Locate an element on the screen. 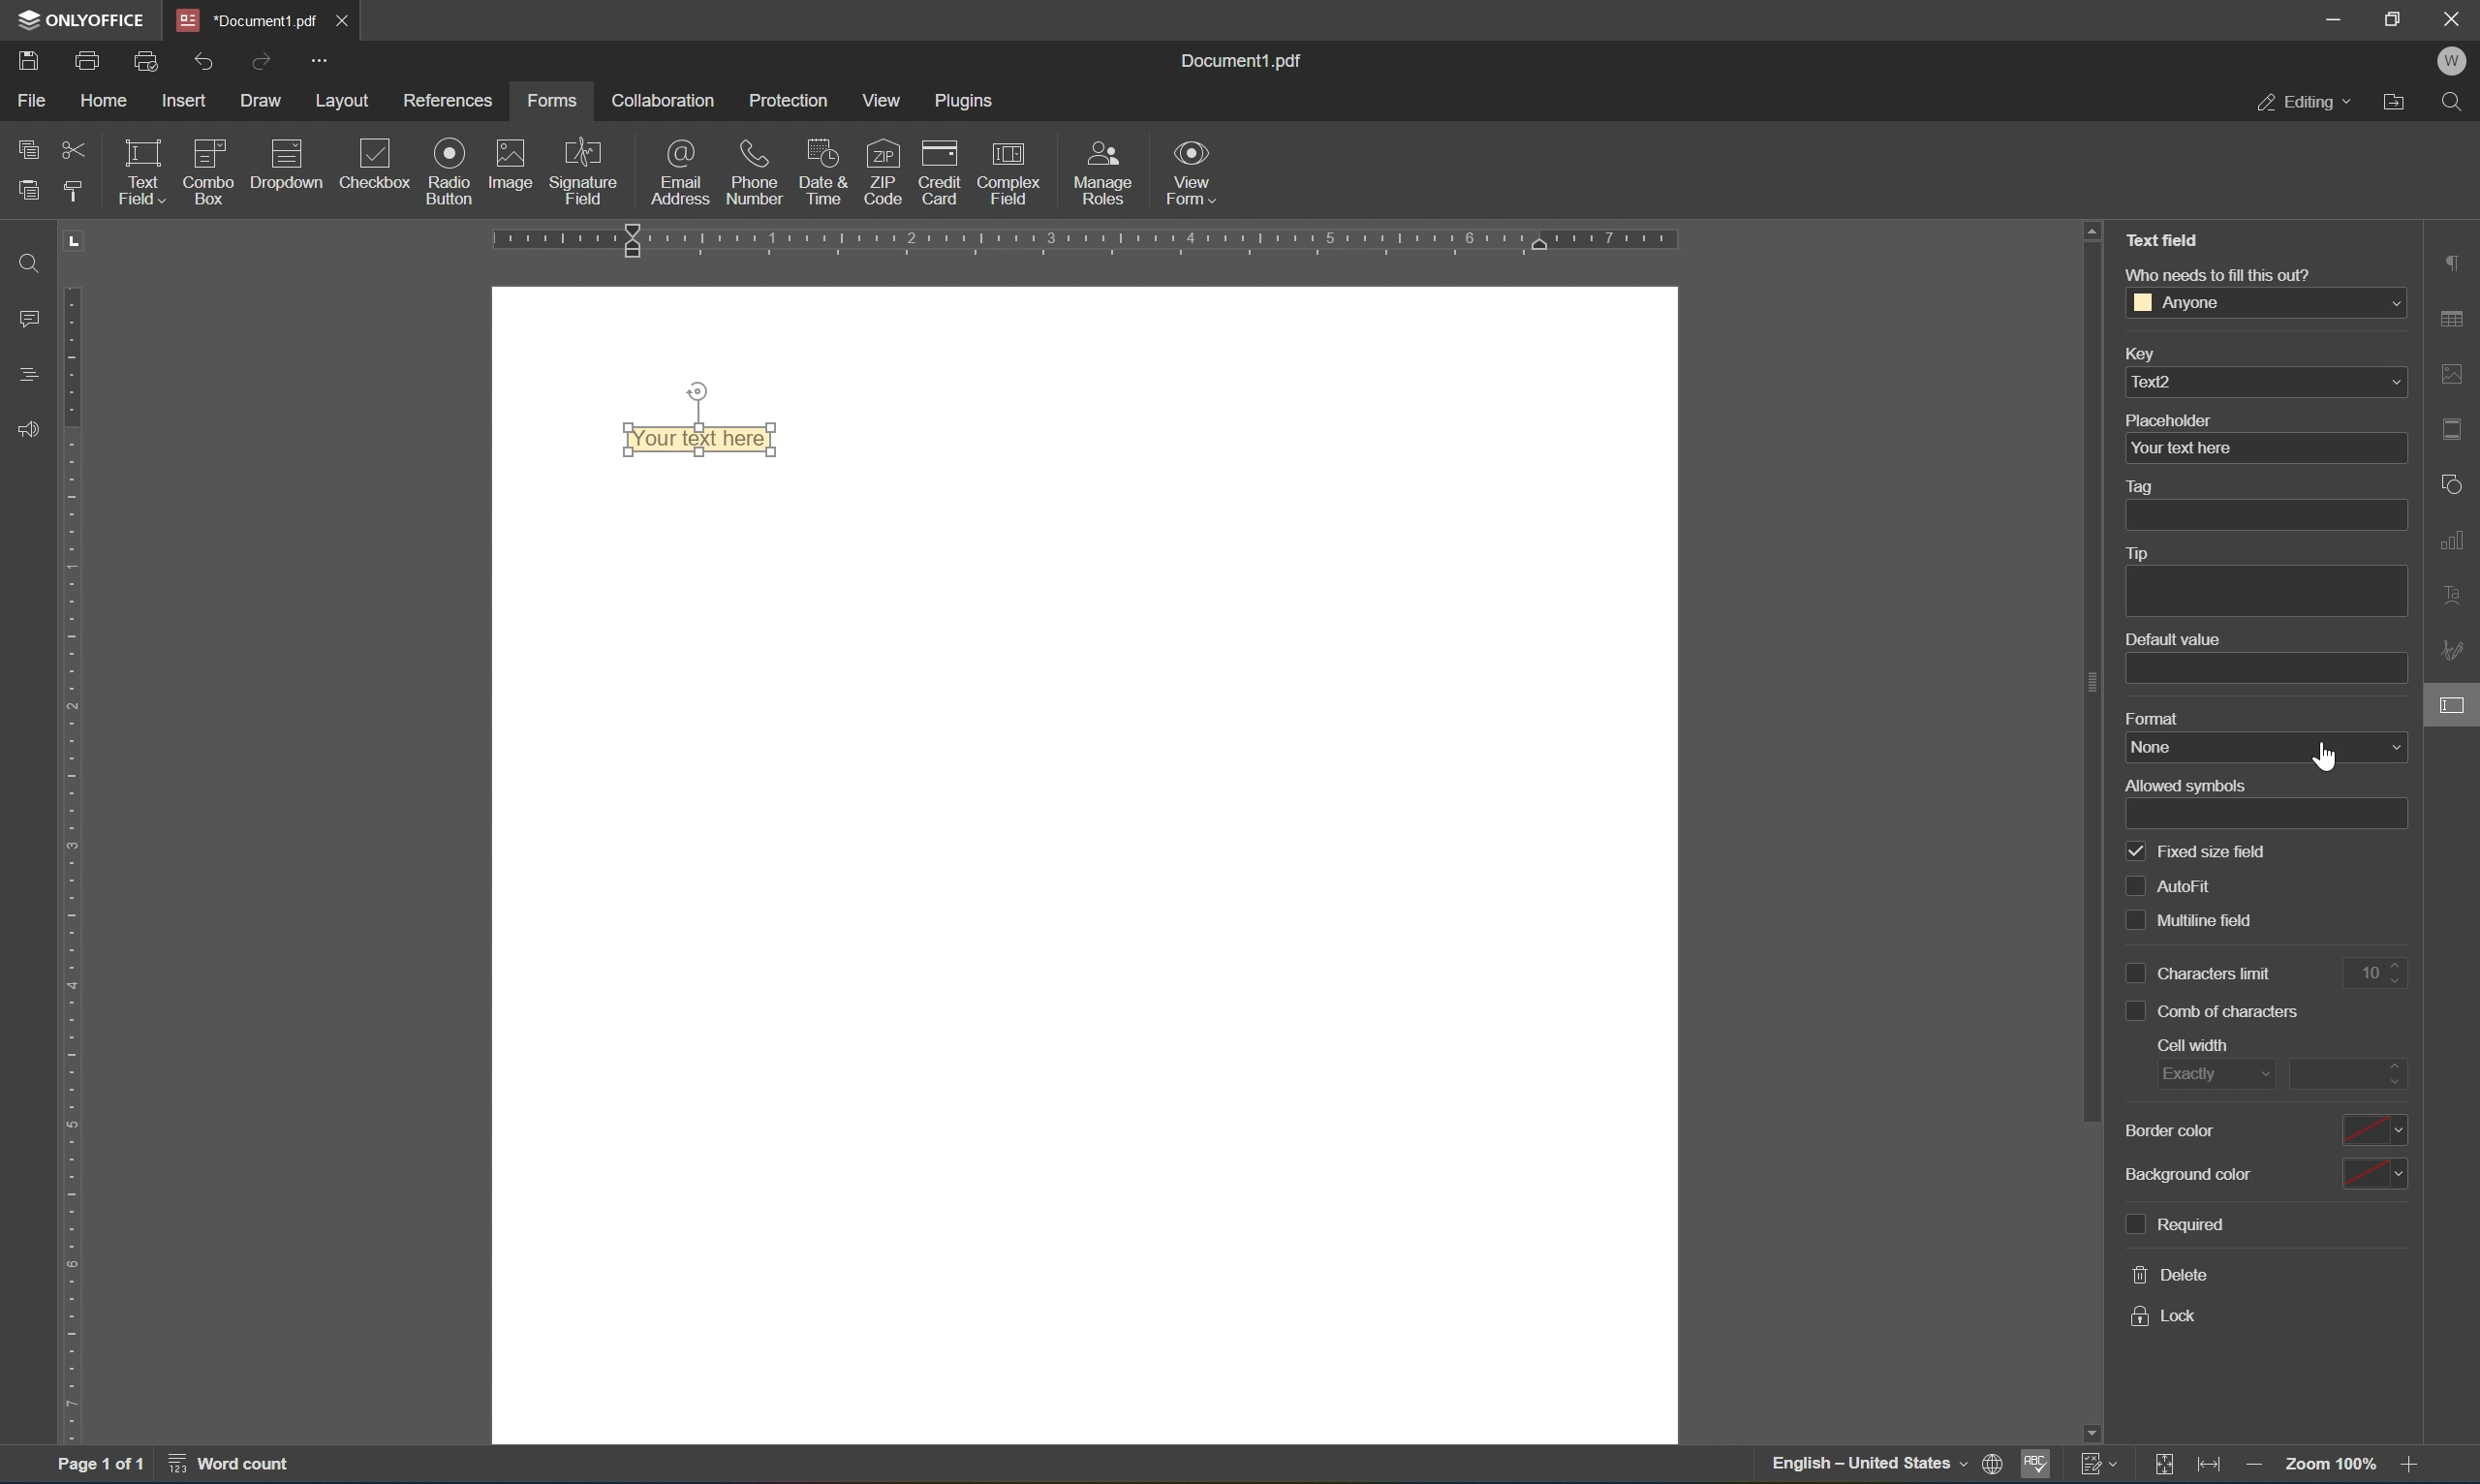 This screenshot has height=1484, width=2480. color is located at coordinates (2376, 1129).